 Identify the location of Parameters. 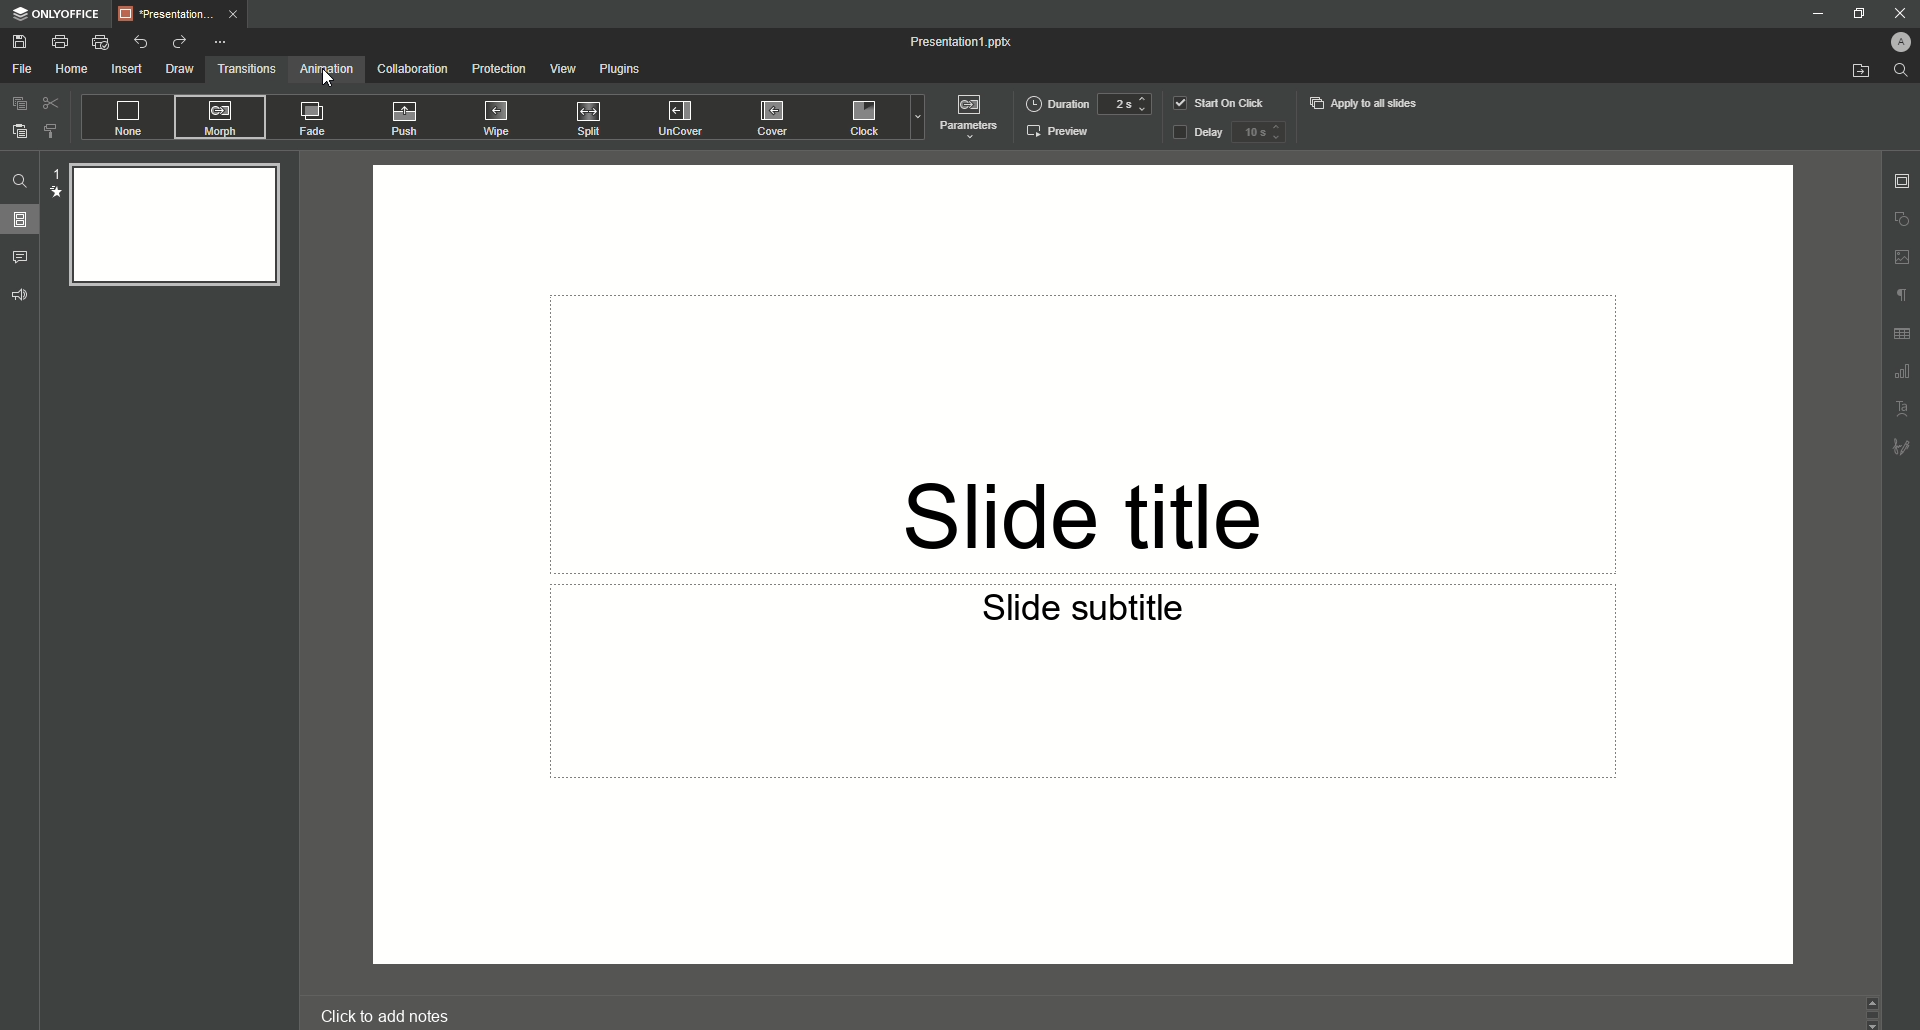
(967, 115).